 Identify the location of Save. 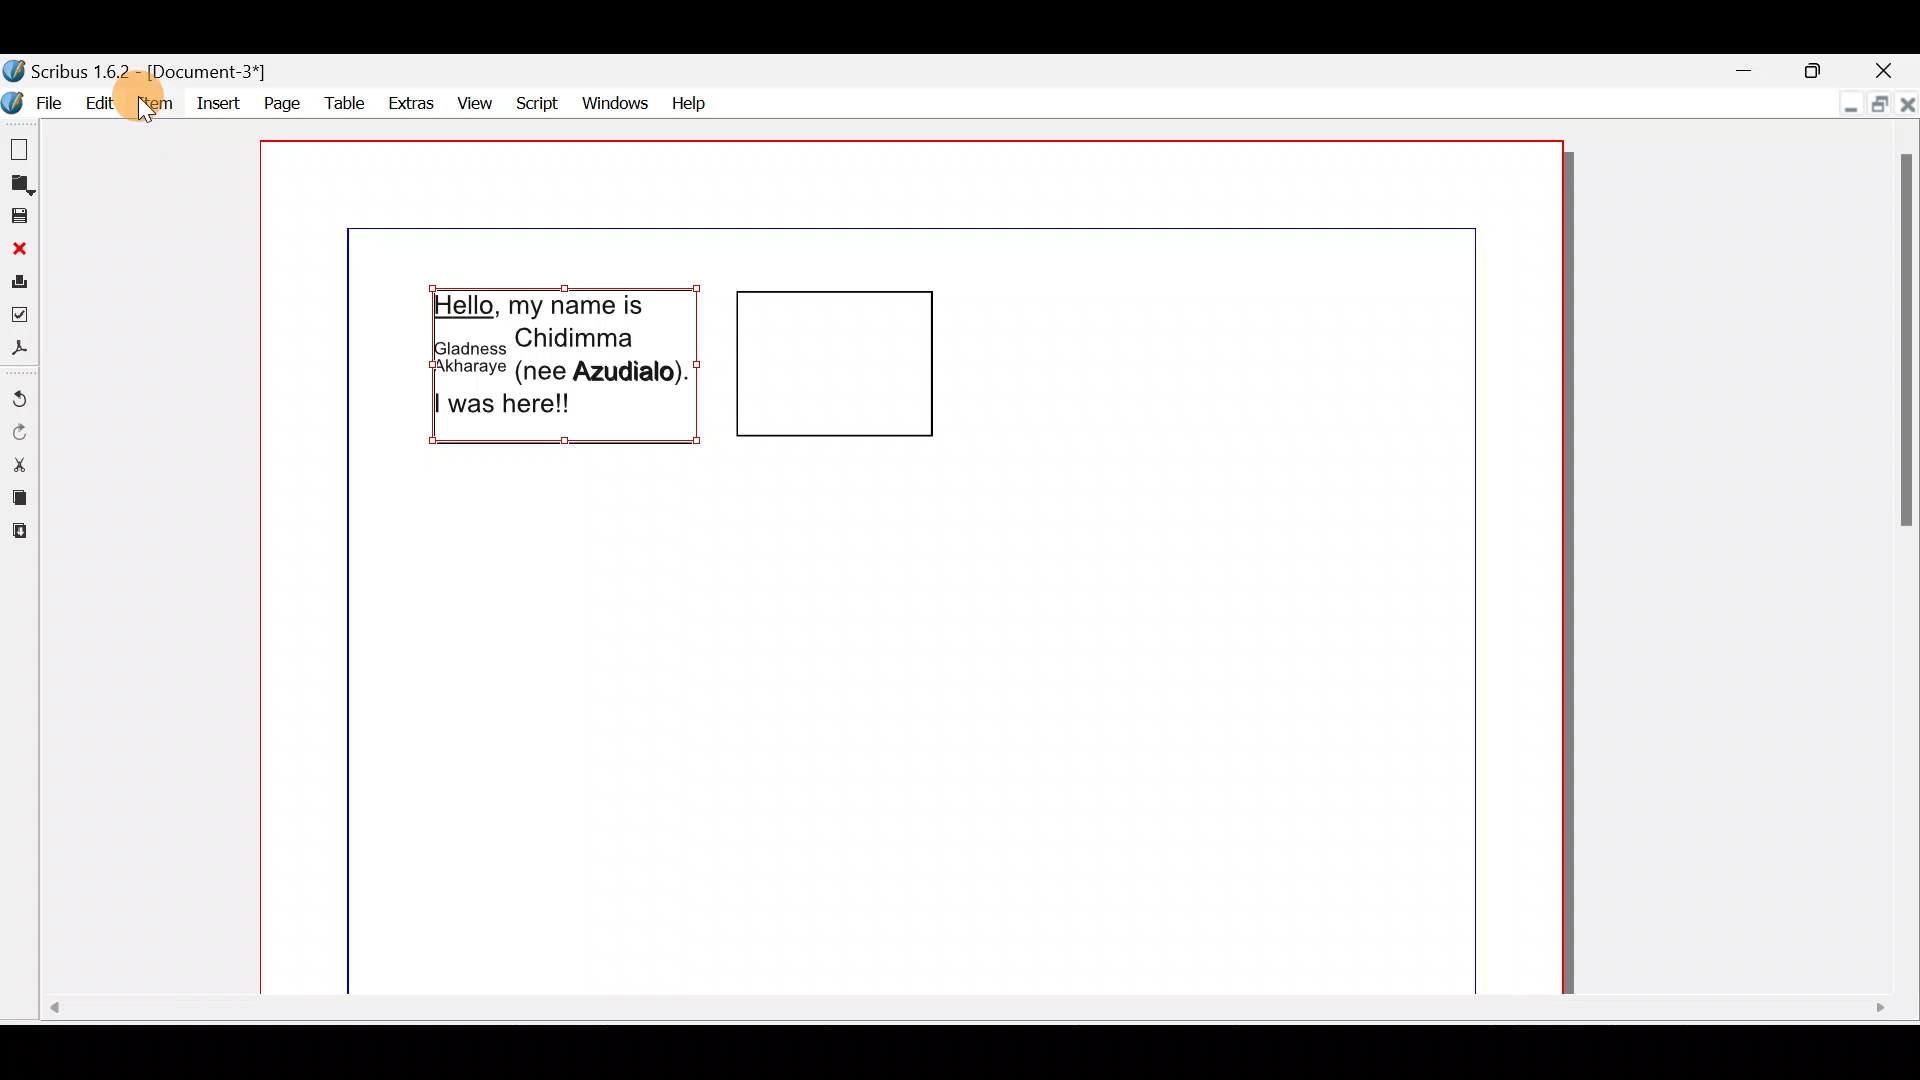
(19, 215).